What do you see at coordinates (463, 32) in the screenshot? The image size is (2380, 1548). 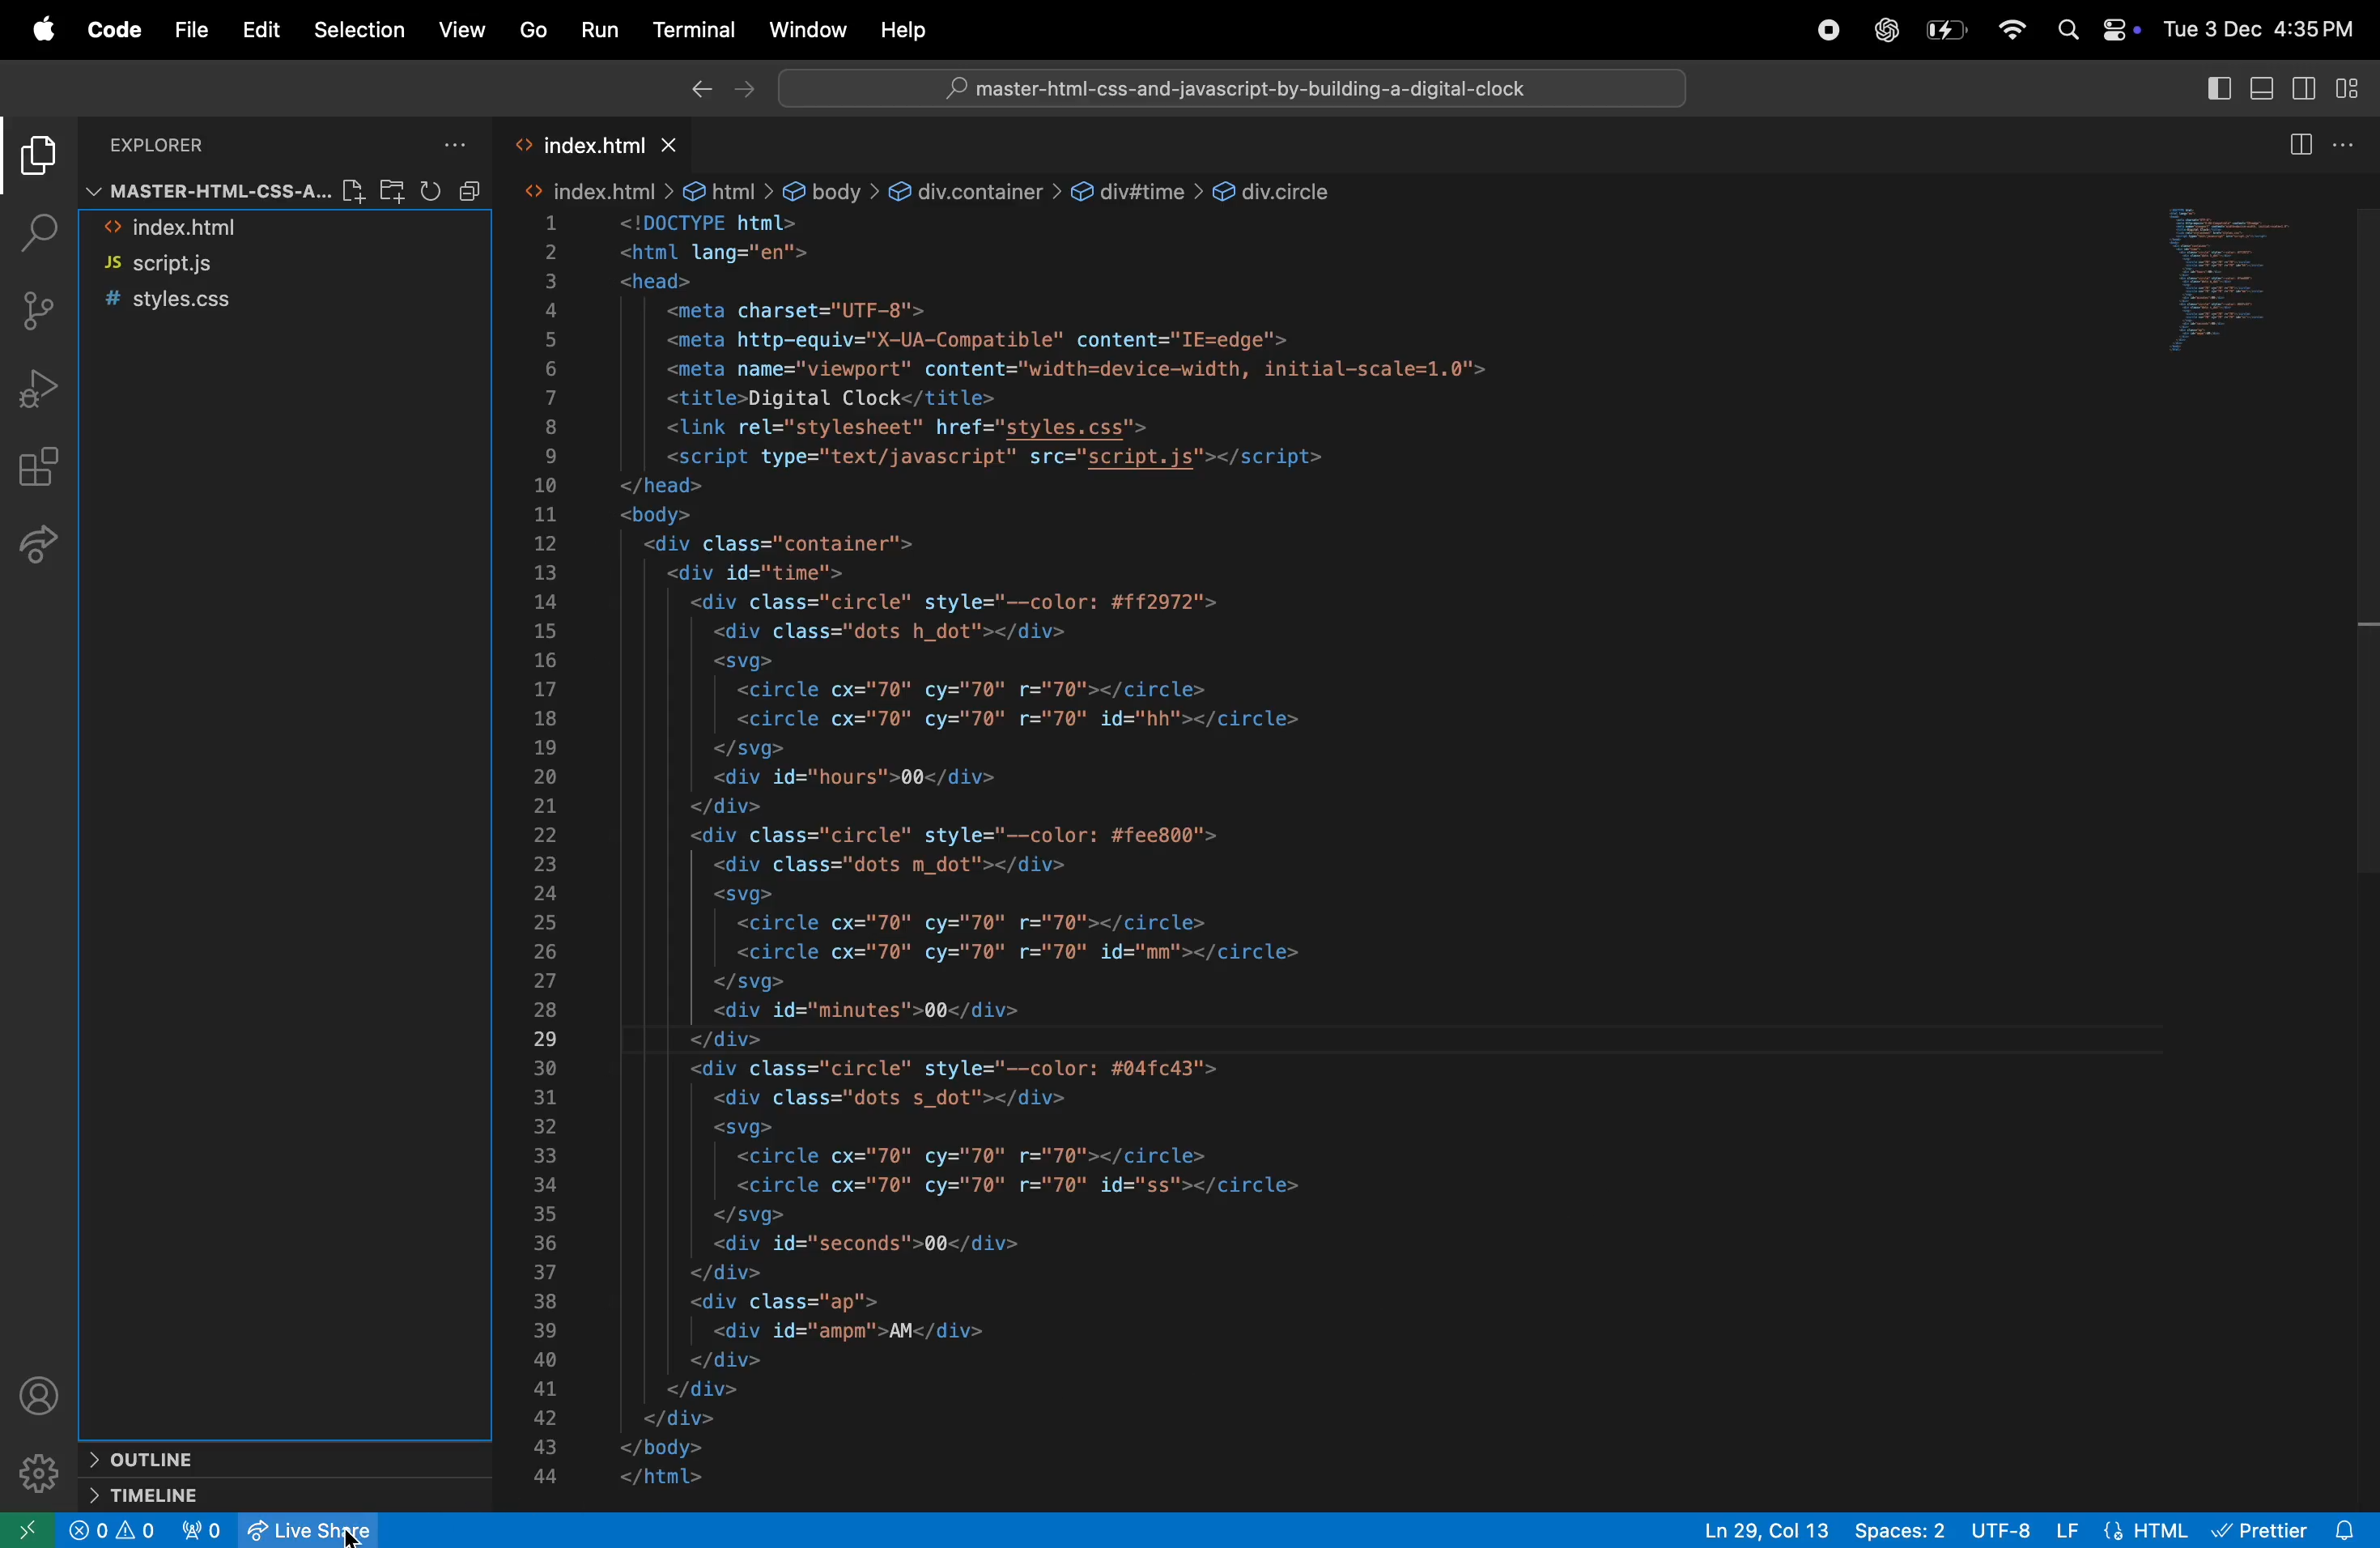 I see `view` at bounding box center [463, 32].